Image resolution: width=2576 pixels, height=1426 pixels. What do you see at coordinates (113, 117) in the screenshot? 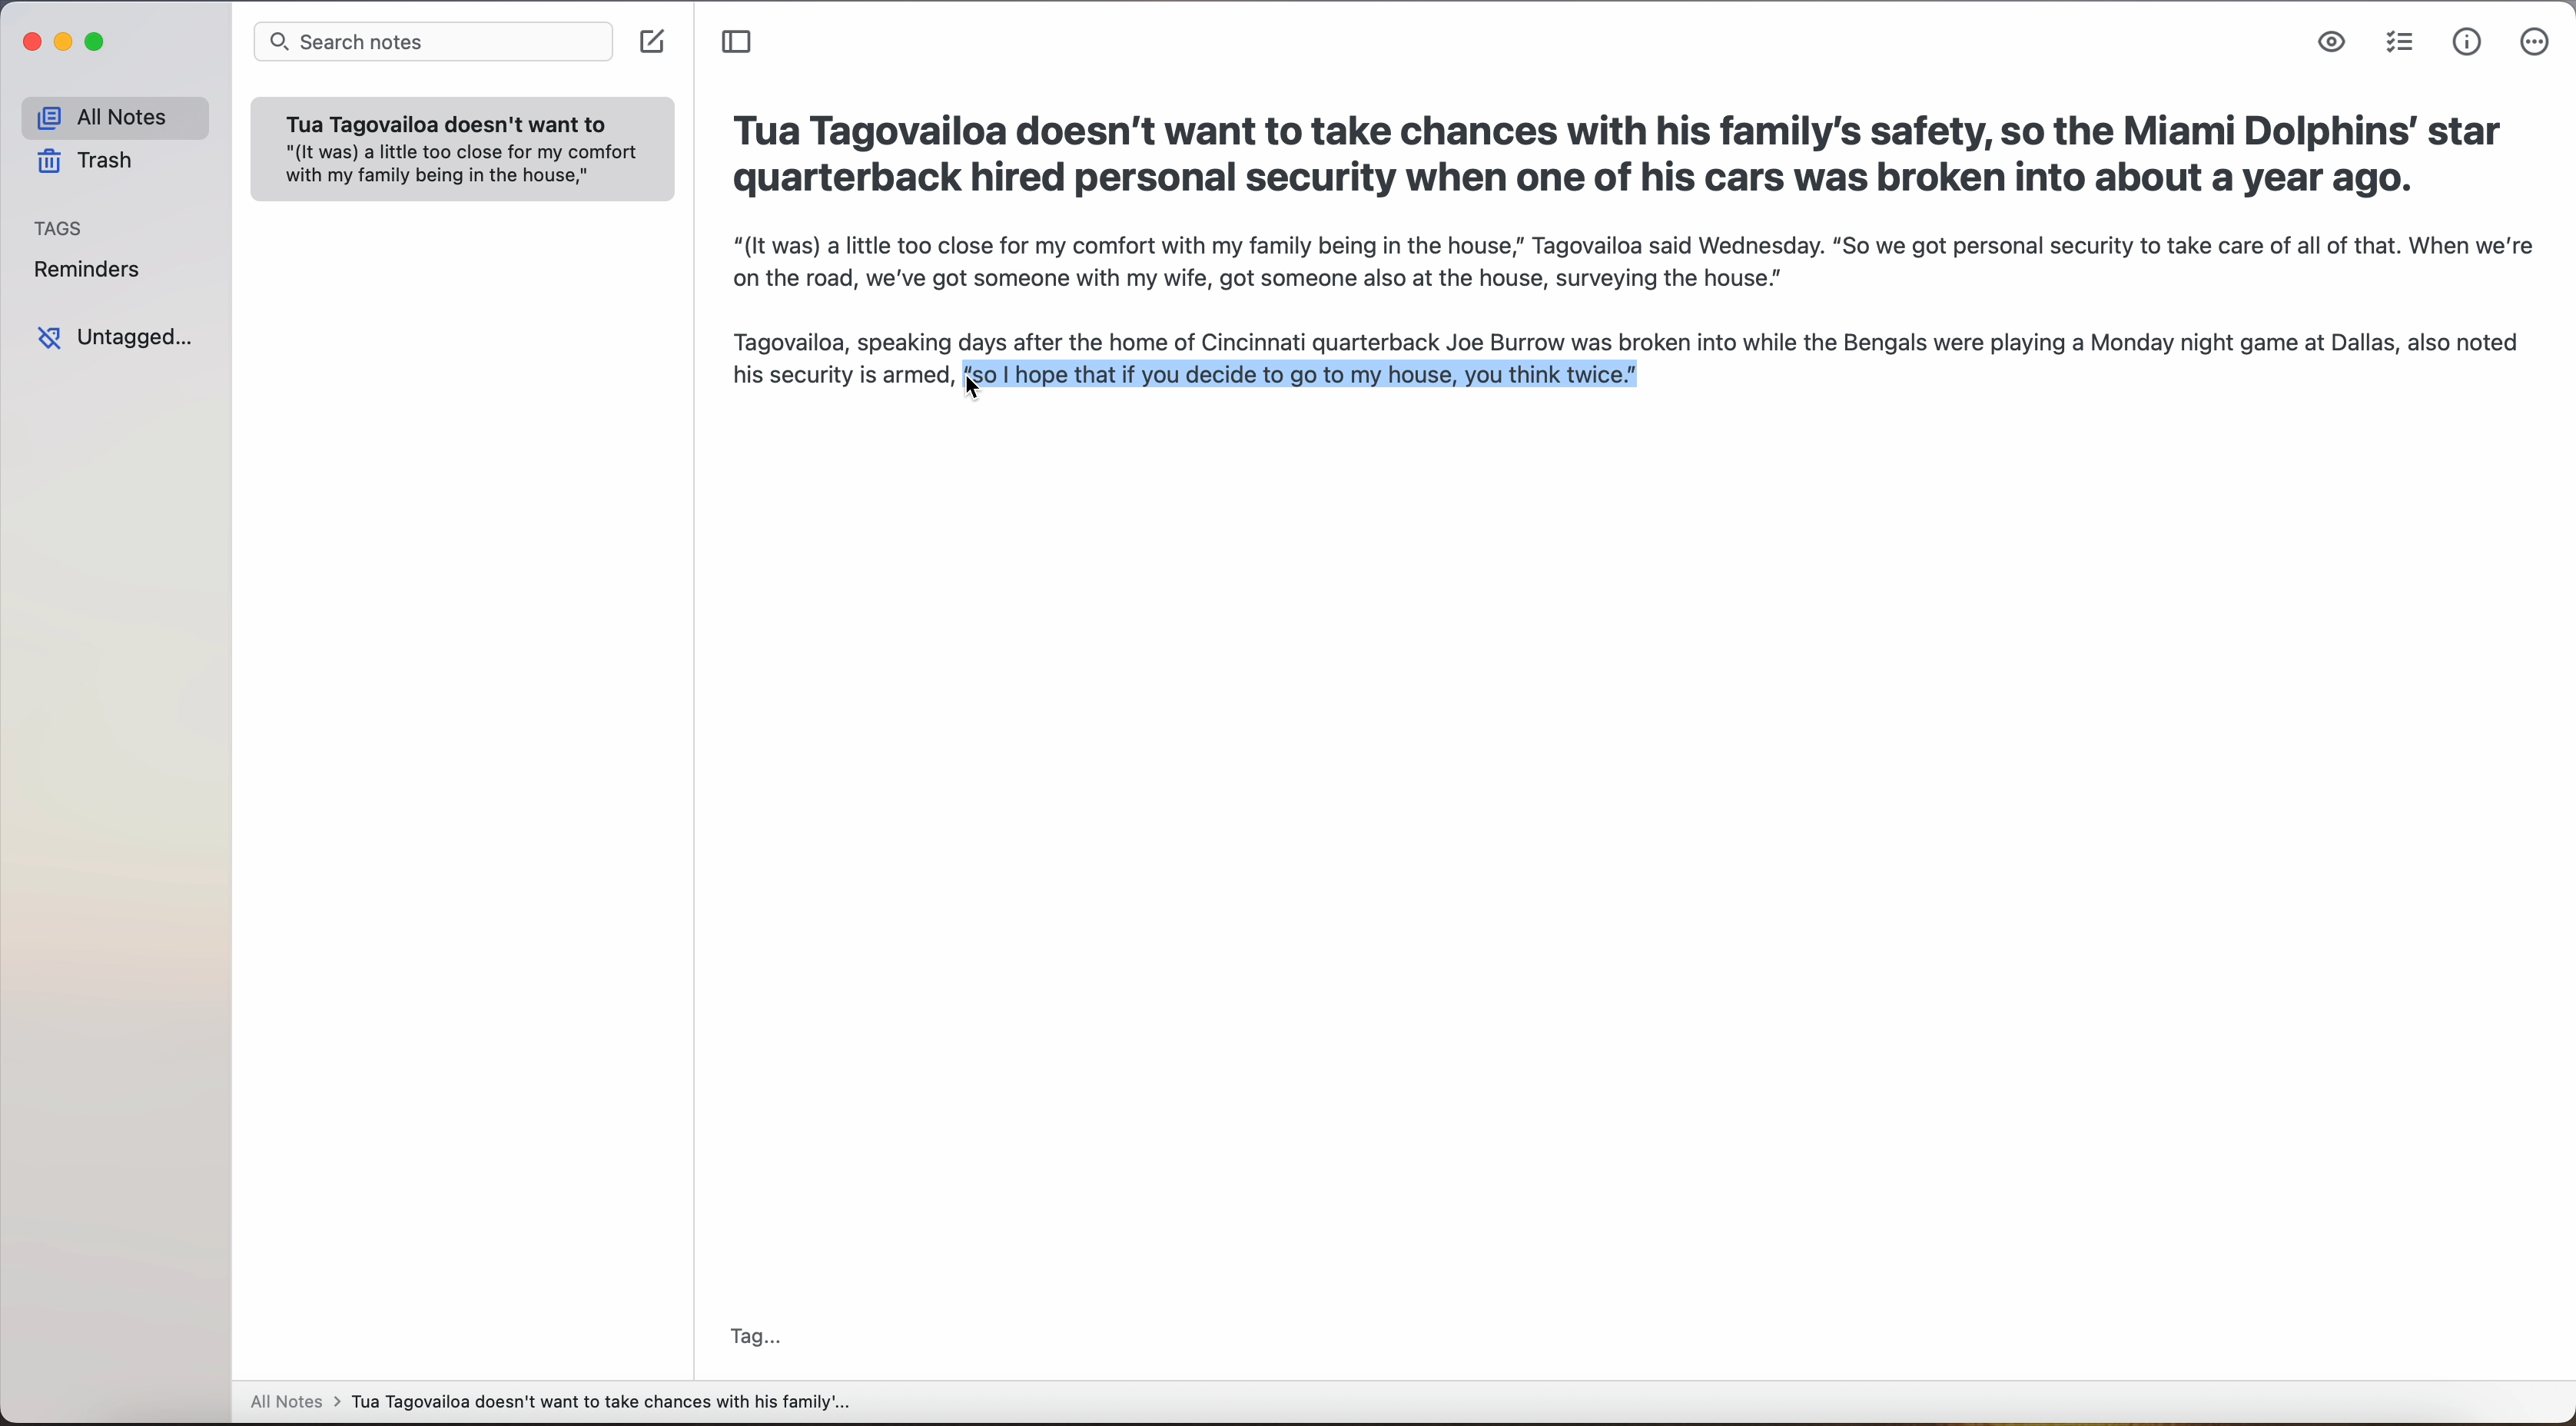
I see `all notes` at bounding box center [113, 117].